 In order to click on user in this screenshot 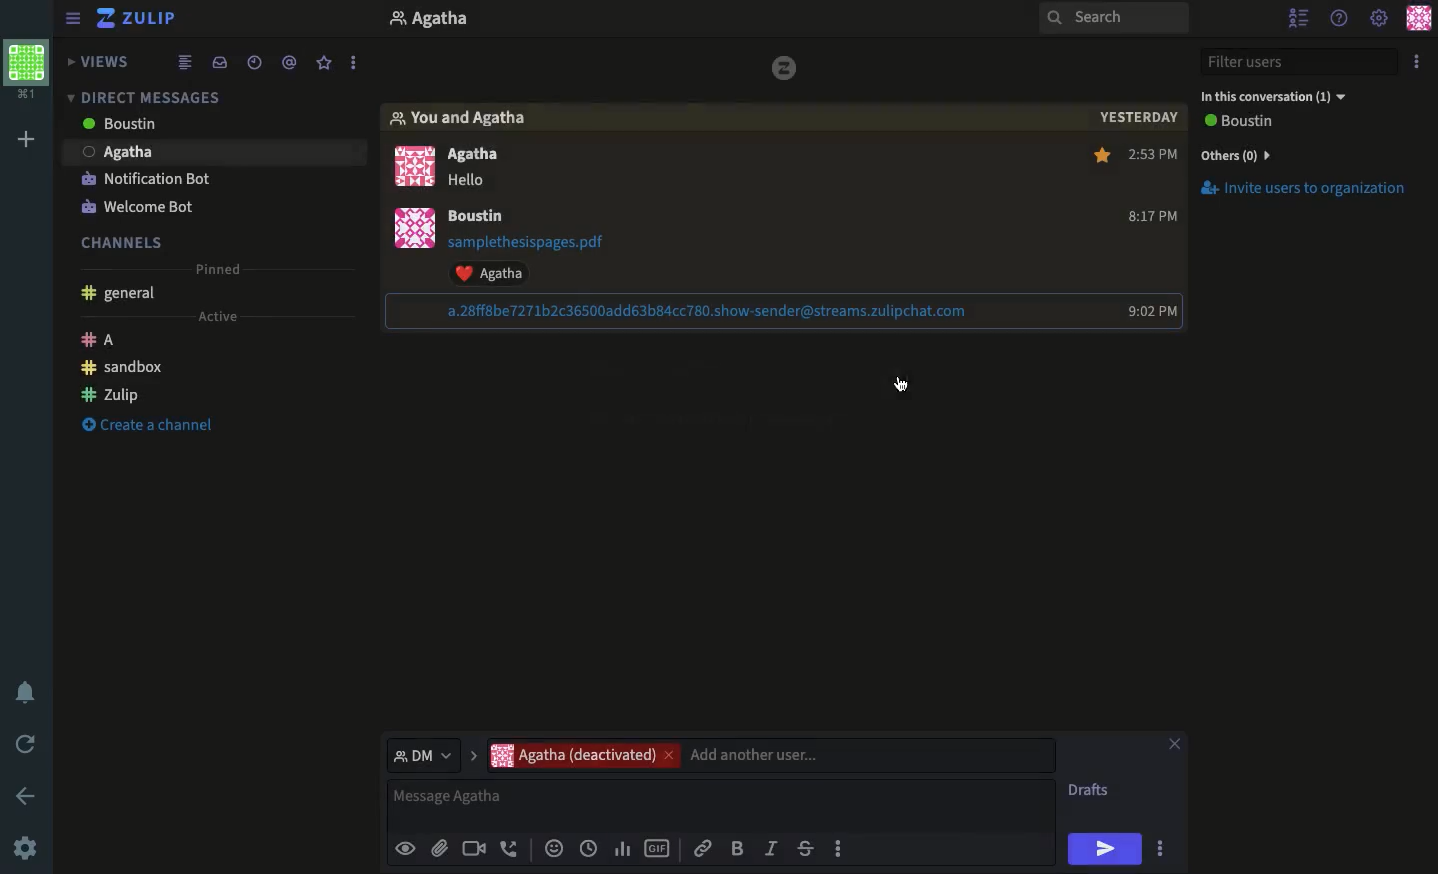, I will do `click(489, 214)`.